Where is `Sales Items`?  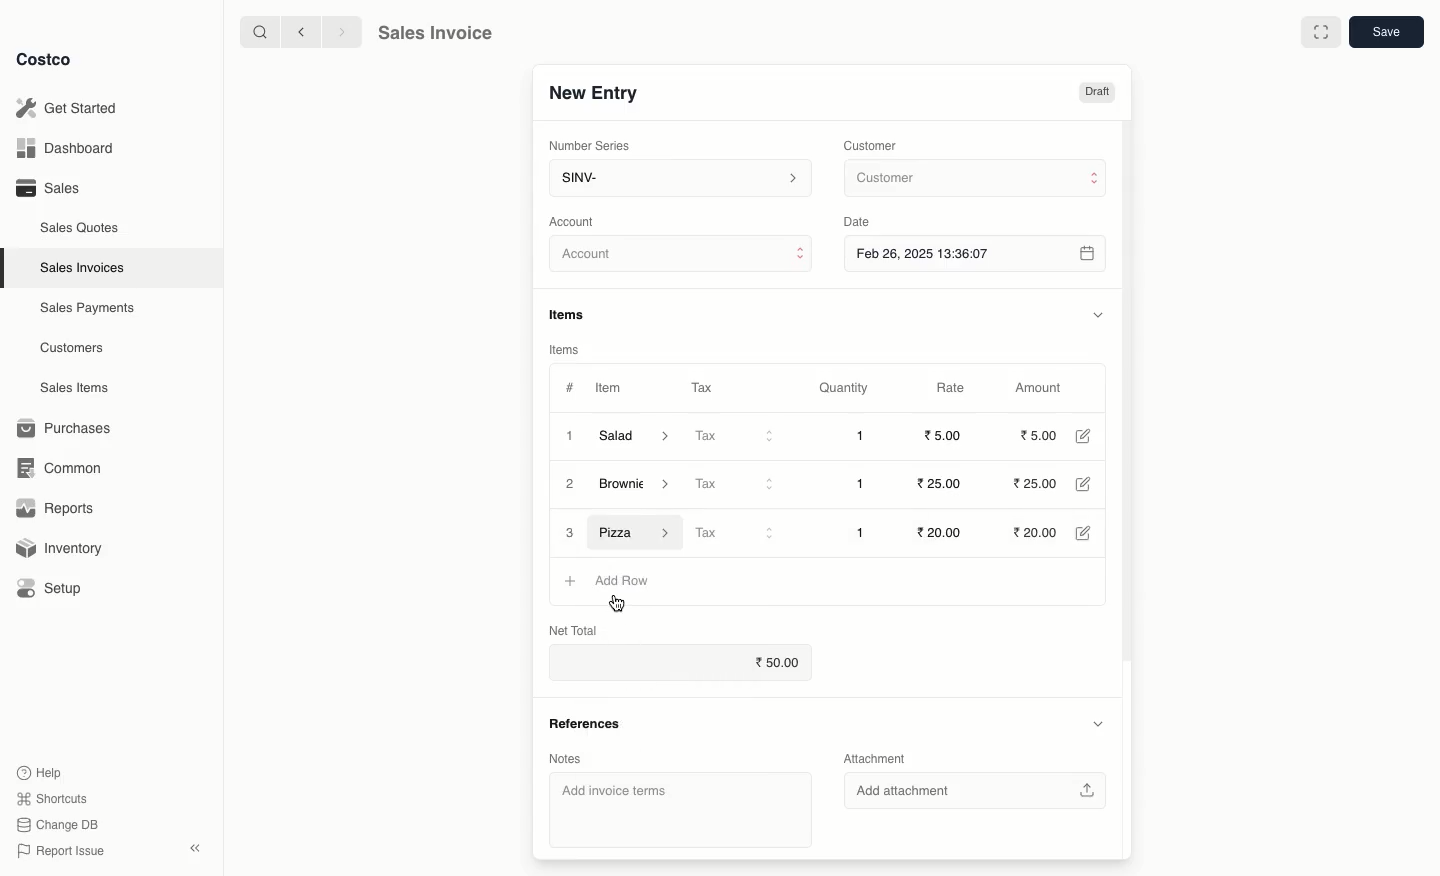 Sales Items is located at coordinates (79, 388).